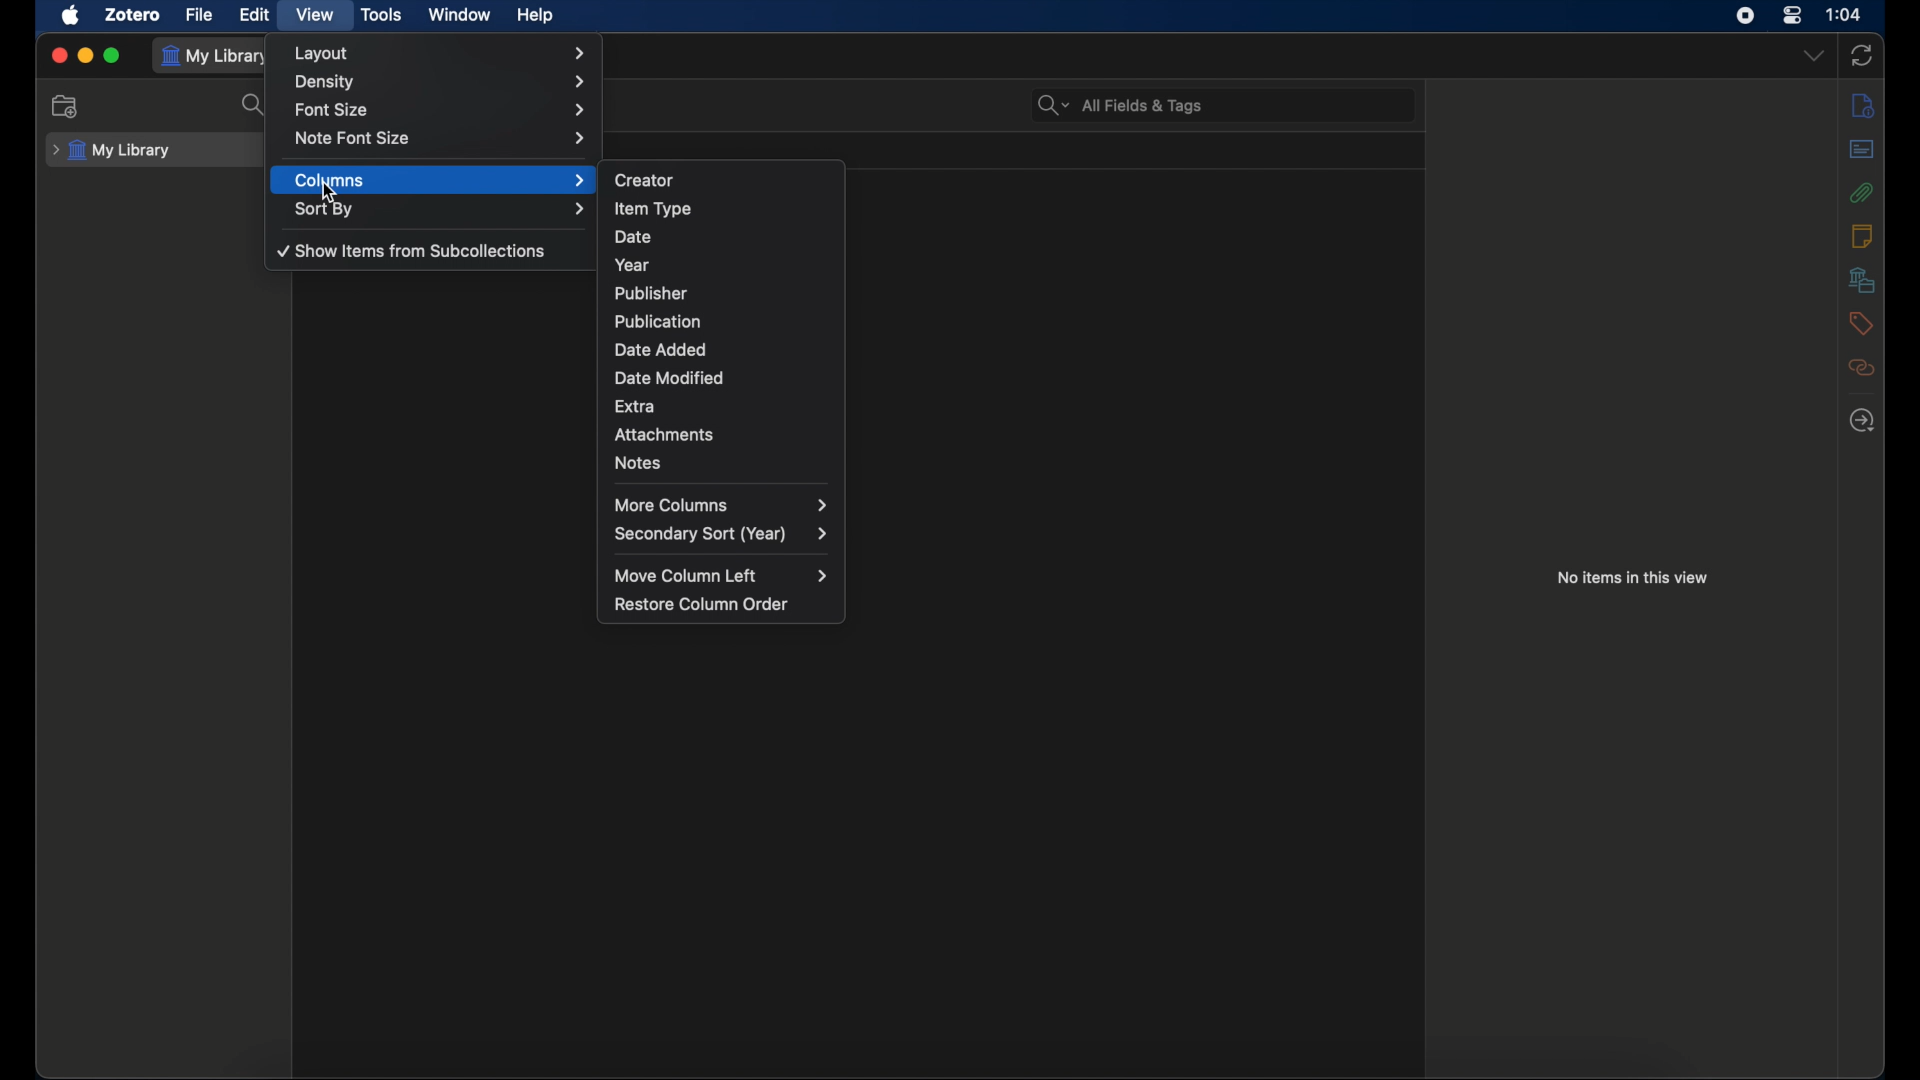  Describe the element at coordinates (440, 54) in the screenshot. I see `layout` at that location.